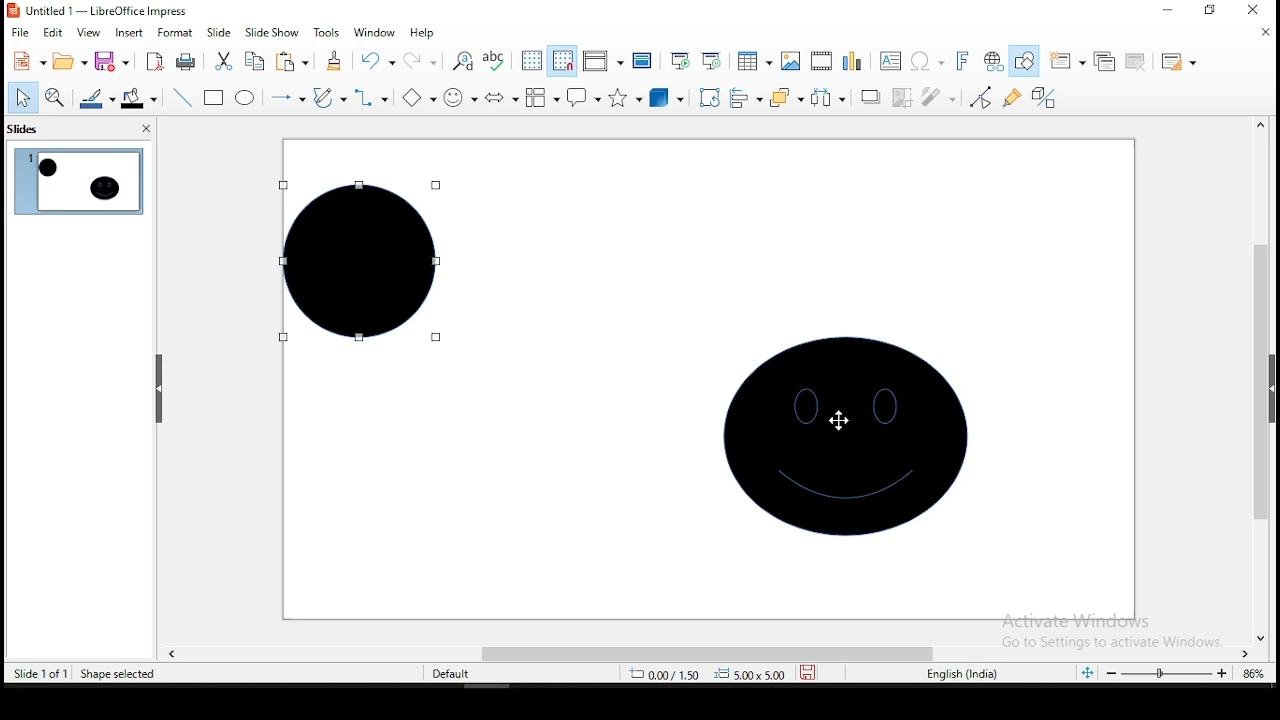  Describe the element at coordinates (55, 33) in the screenshot. I see `edit` at that location.